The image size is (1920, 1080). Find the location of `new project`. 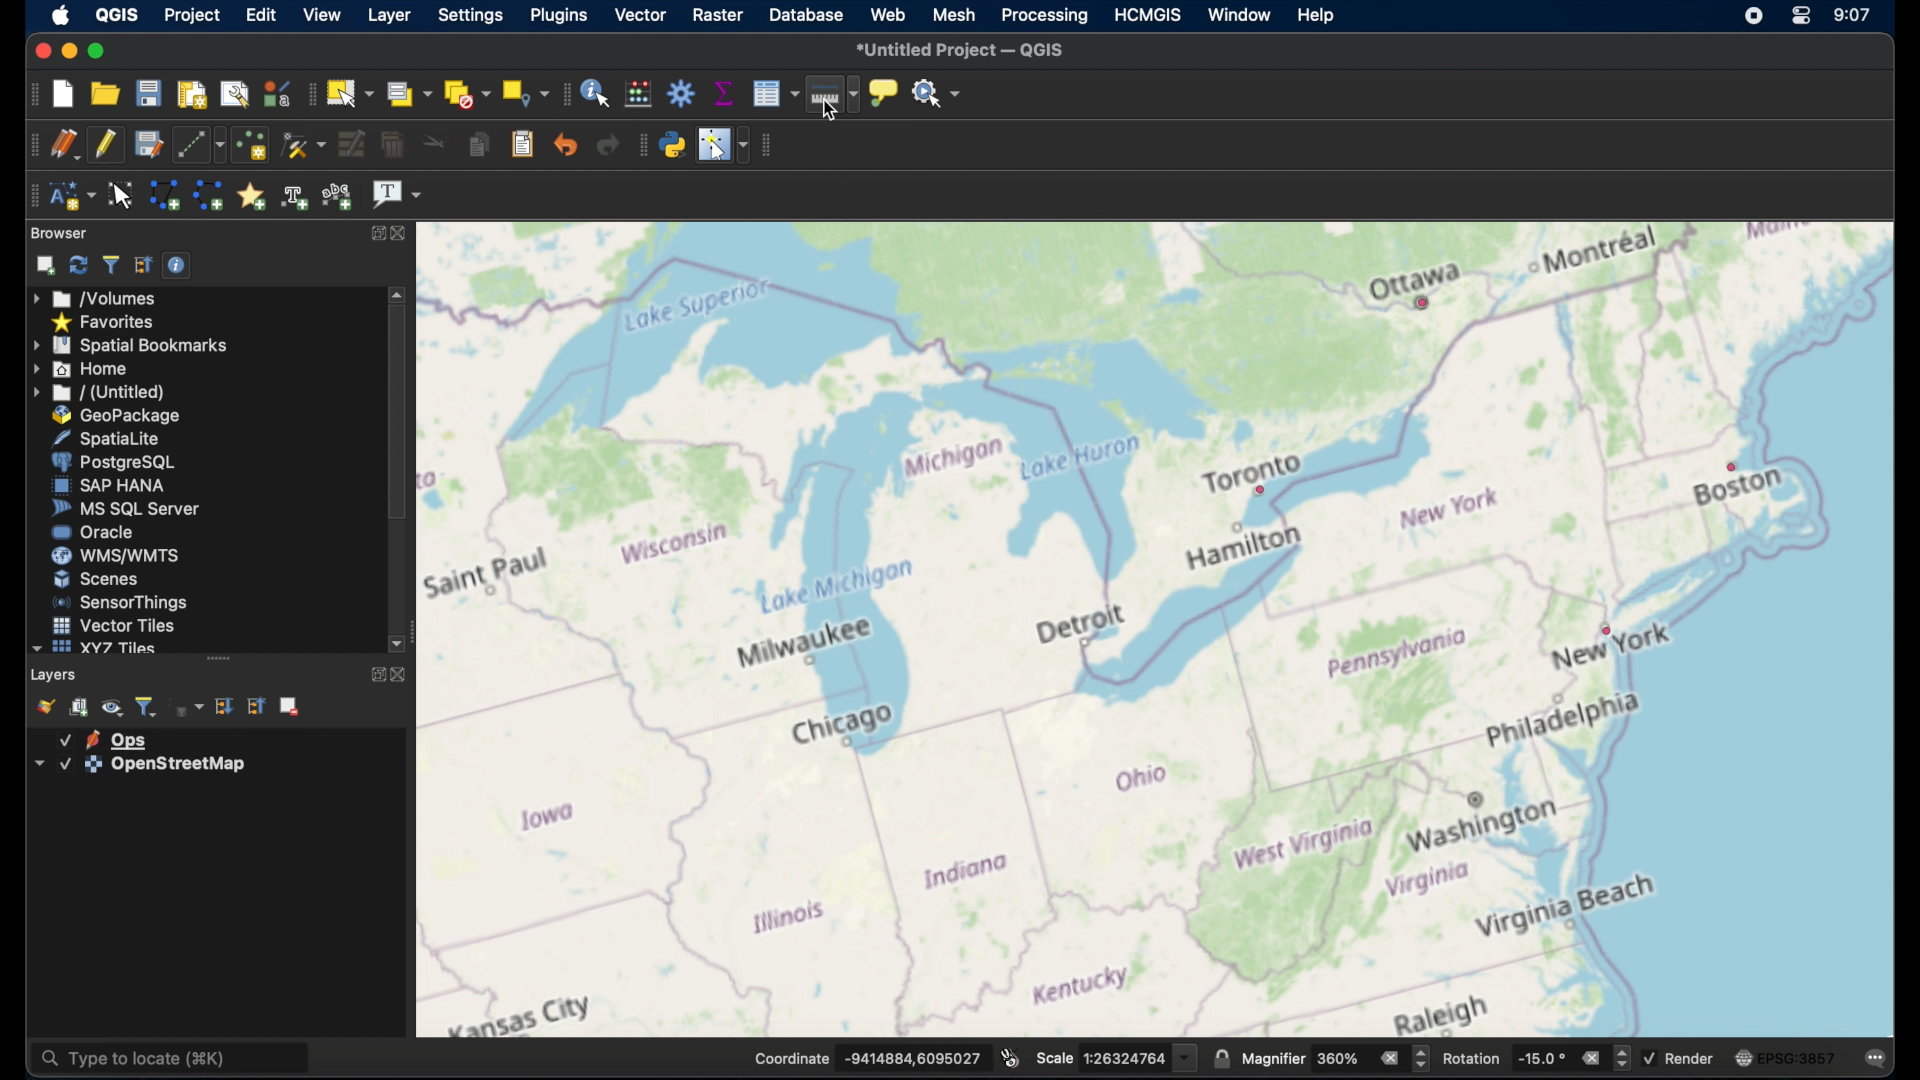

new project is located at coordinates (65, 92).